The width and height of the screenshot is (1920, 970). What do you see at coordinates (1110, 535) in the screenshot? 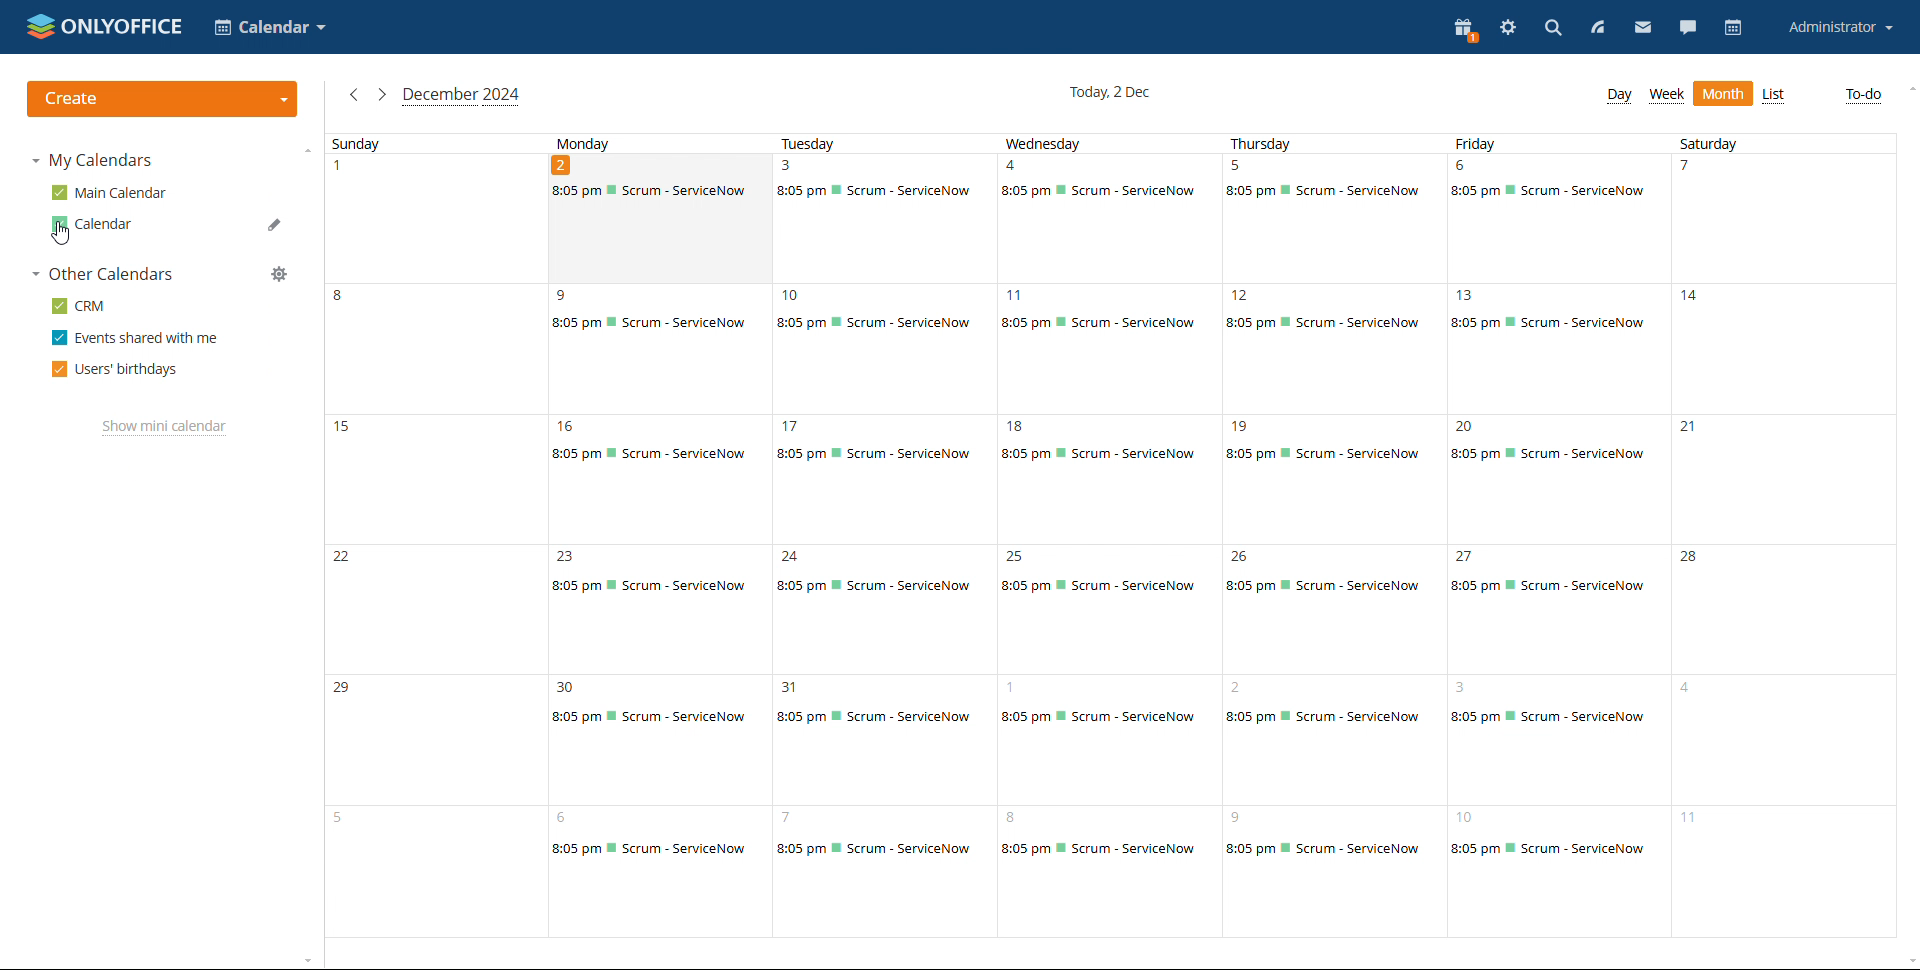
I see `wednesday` at bounding box center [1110, 535].